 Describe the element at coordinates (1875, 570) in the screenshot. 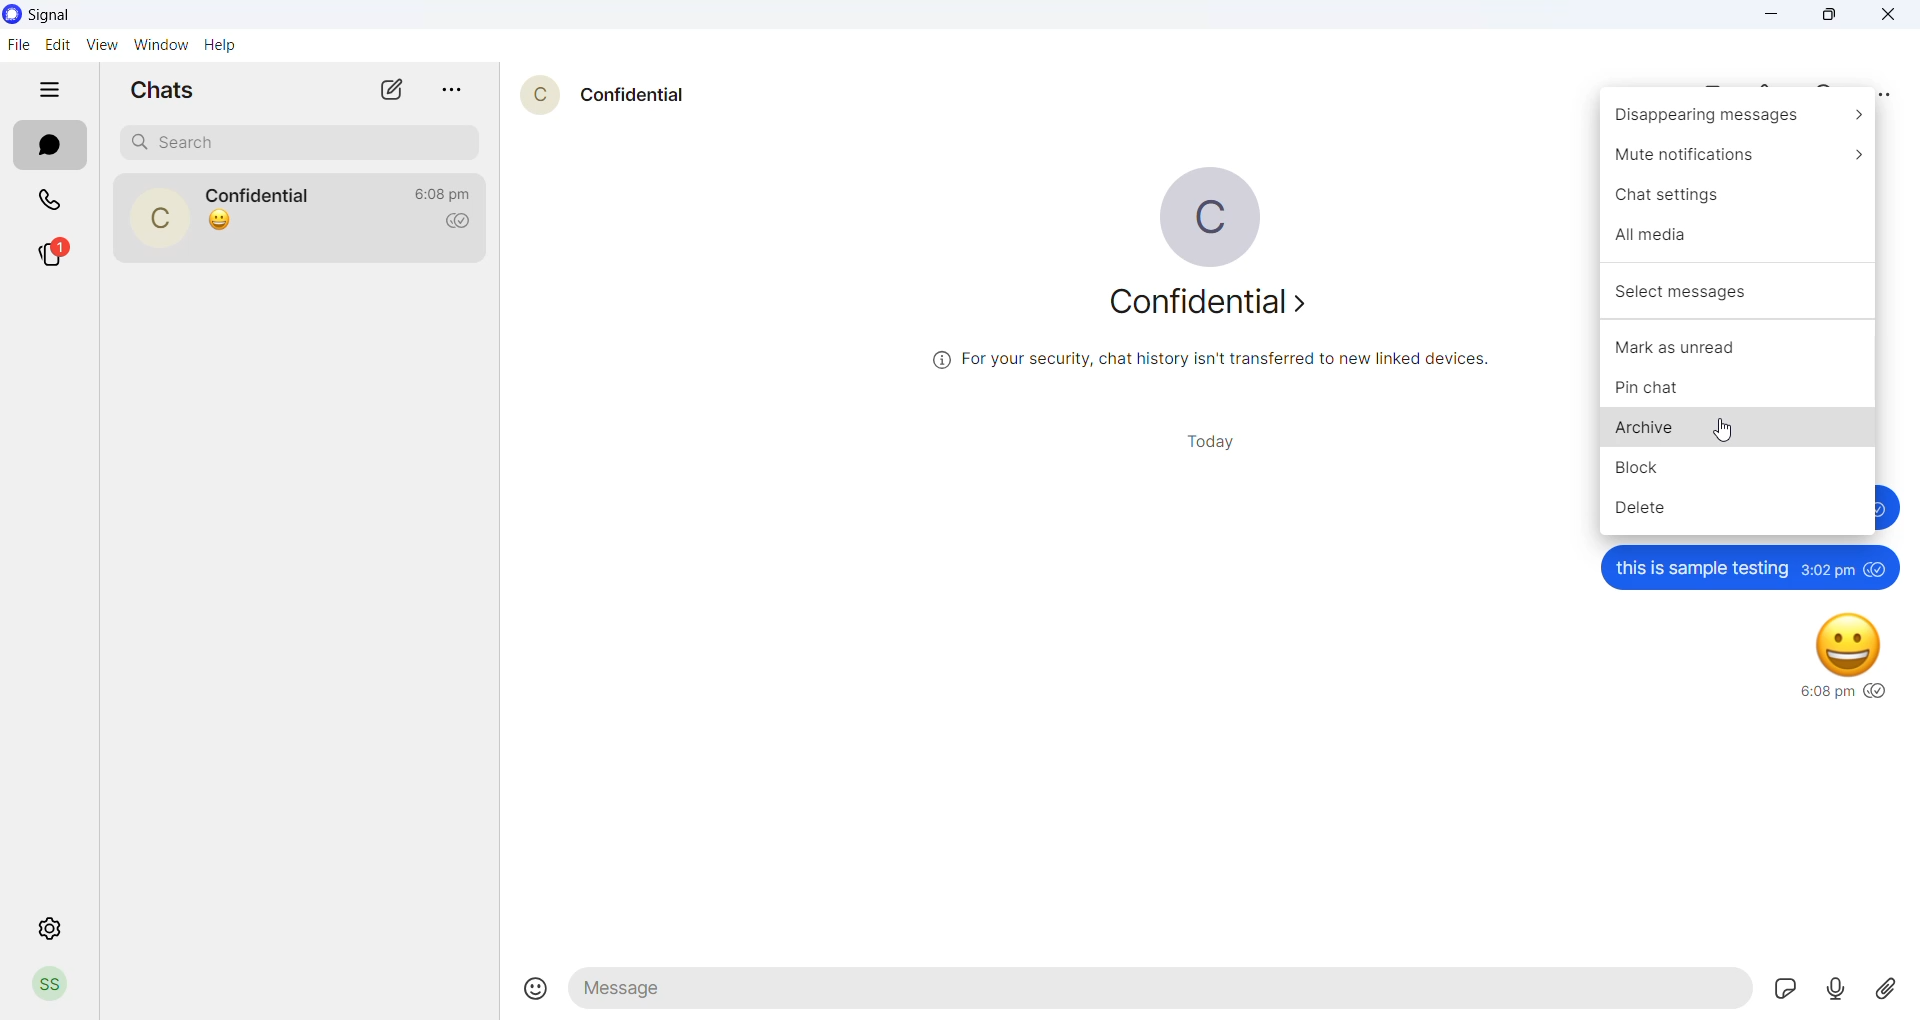

I see `seen` at that location.